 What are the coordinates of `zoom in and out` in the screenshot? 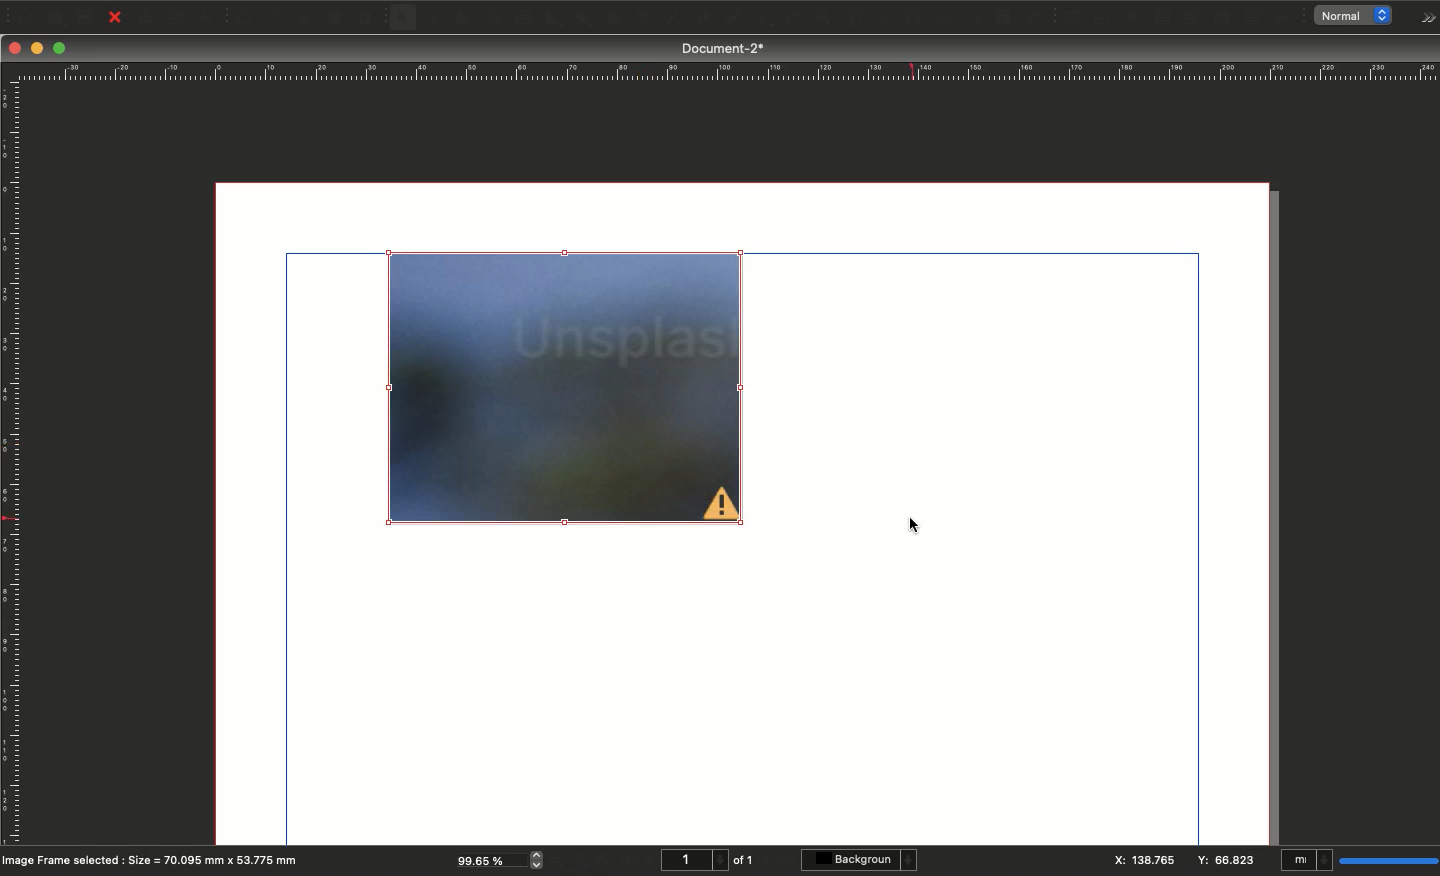 It's located at (540, 859).